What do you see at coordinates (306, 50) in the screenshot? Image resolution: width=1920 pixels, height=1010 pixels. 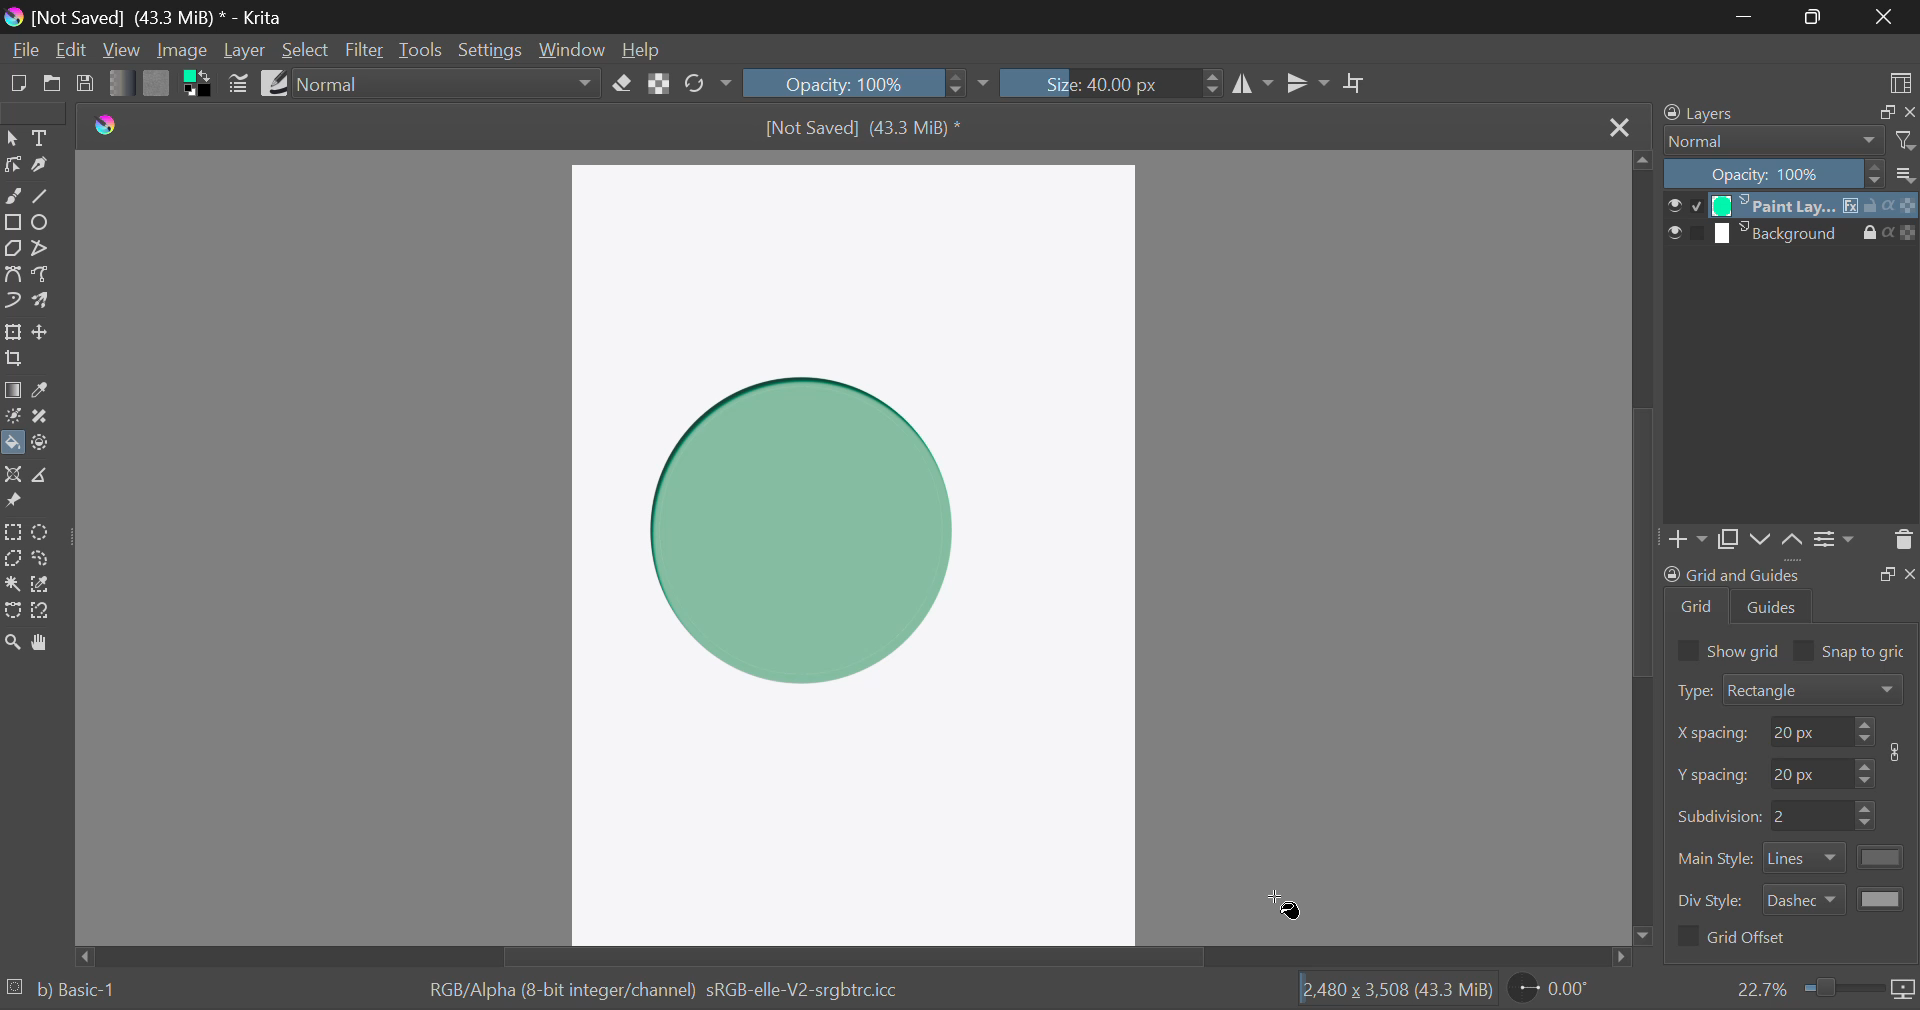 I see `Select` at bounding box center [306, 50].